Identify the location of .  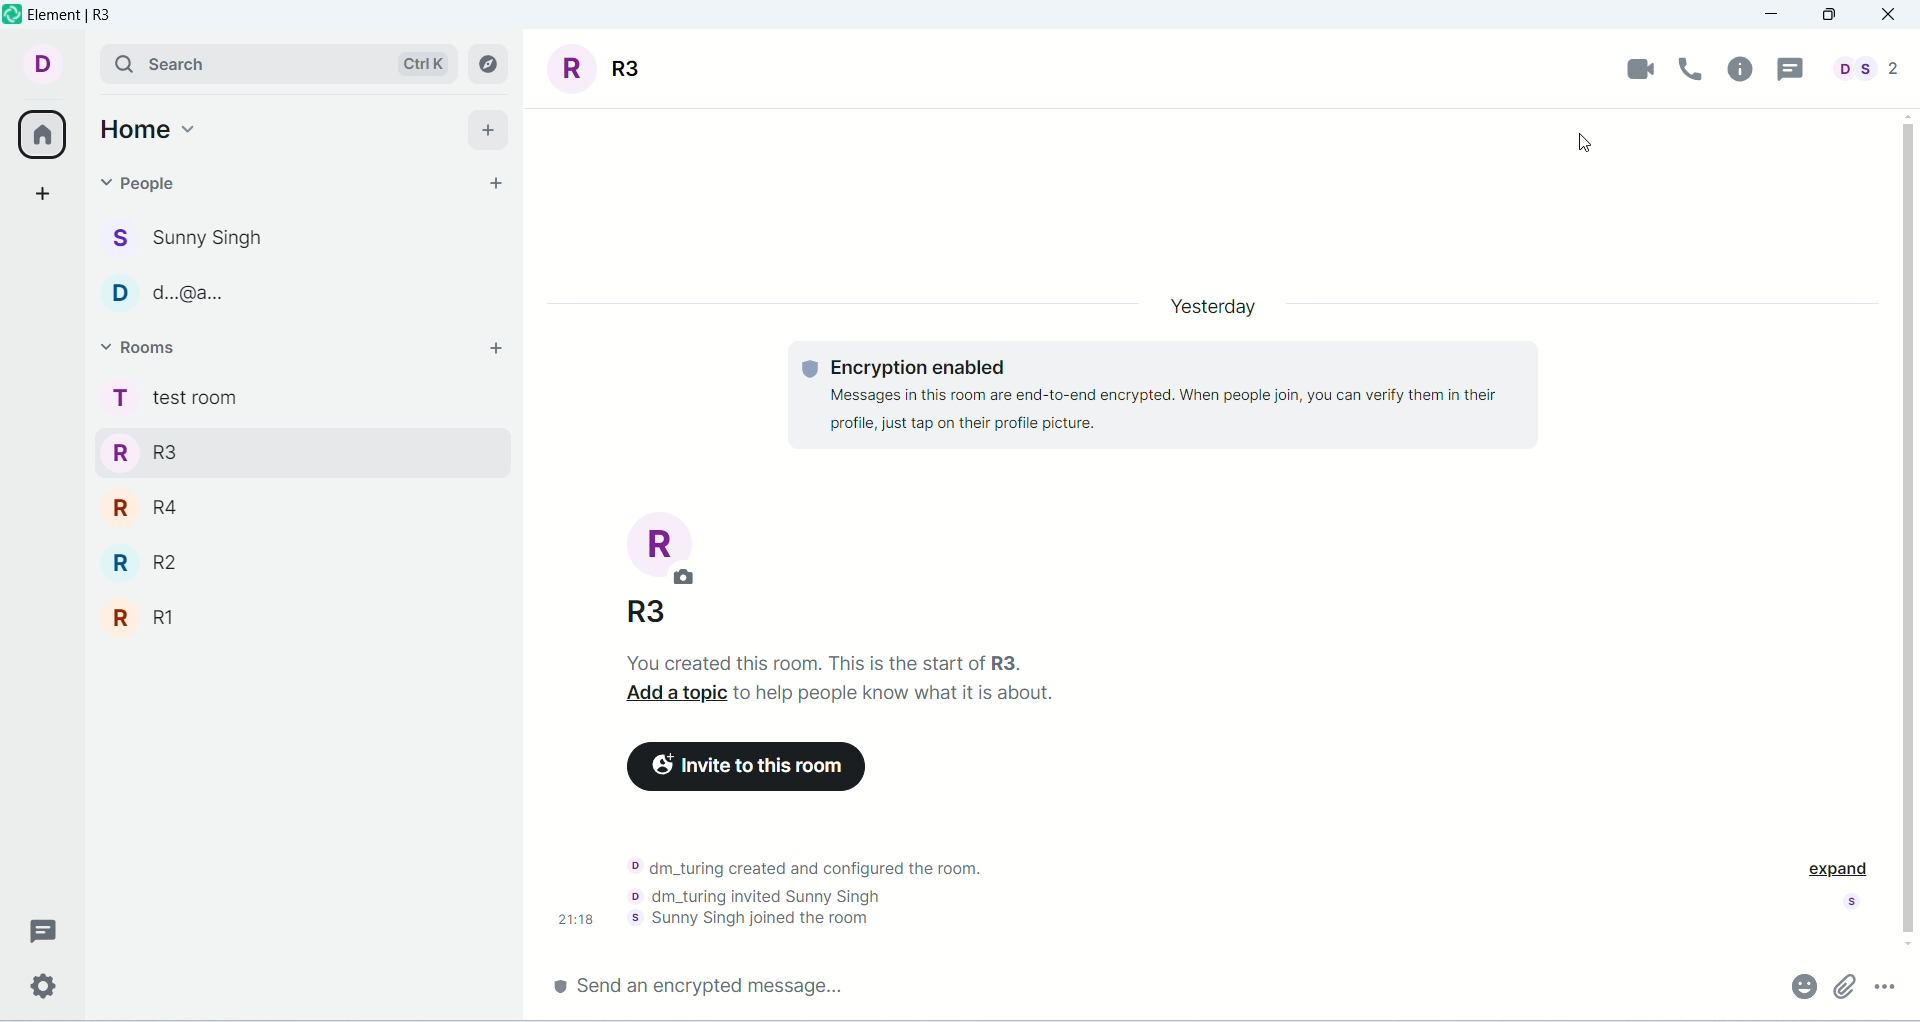
(646, 607).